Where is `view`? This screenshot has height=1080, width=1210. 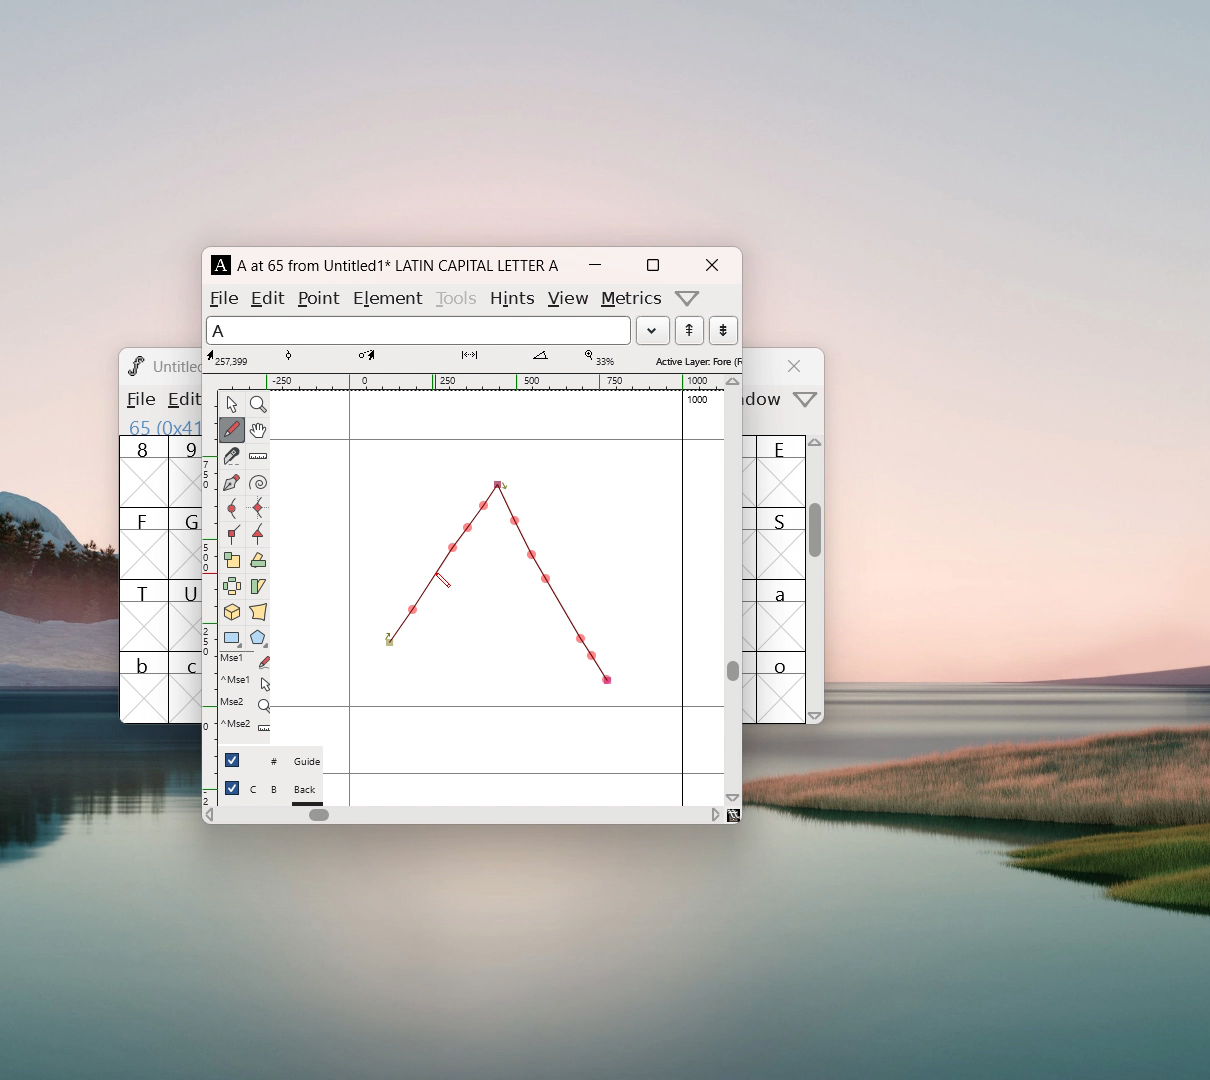 view is located at coordinates (567, 299).